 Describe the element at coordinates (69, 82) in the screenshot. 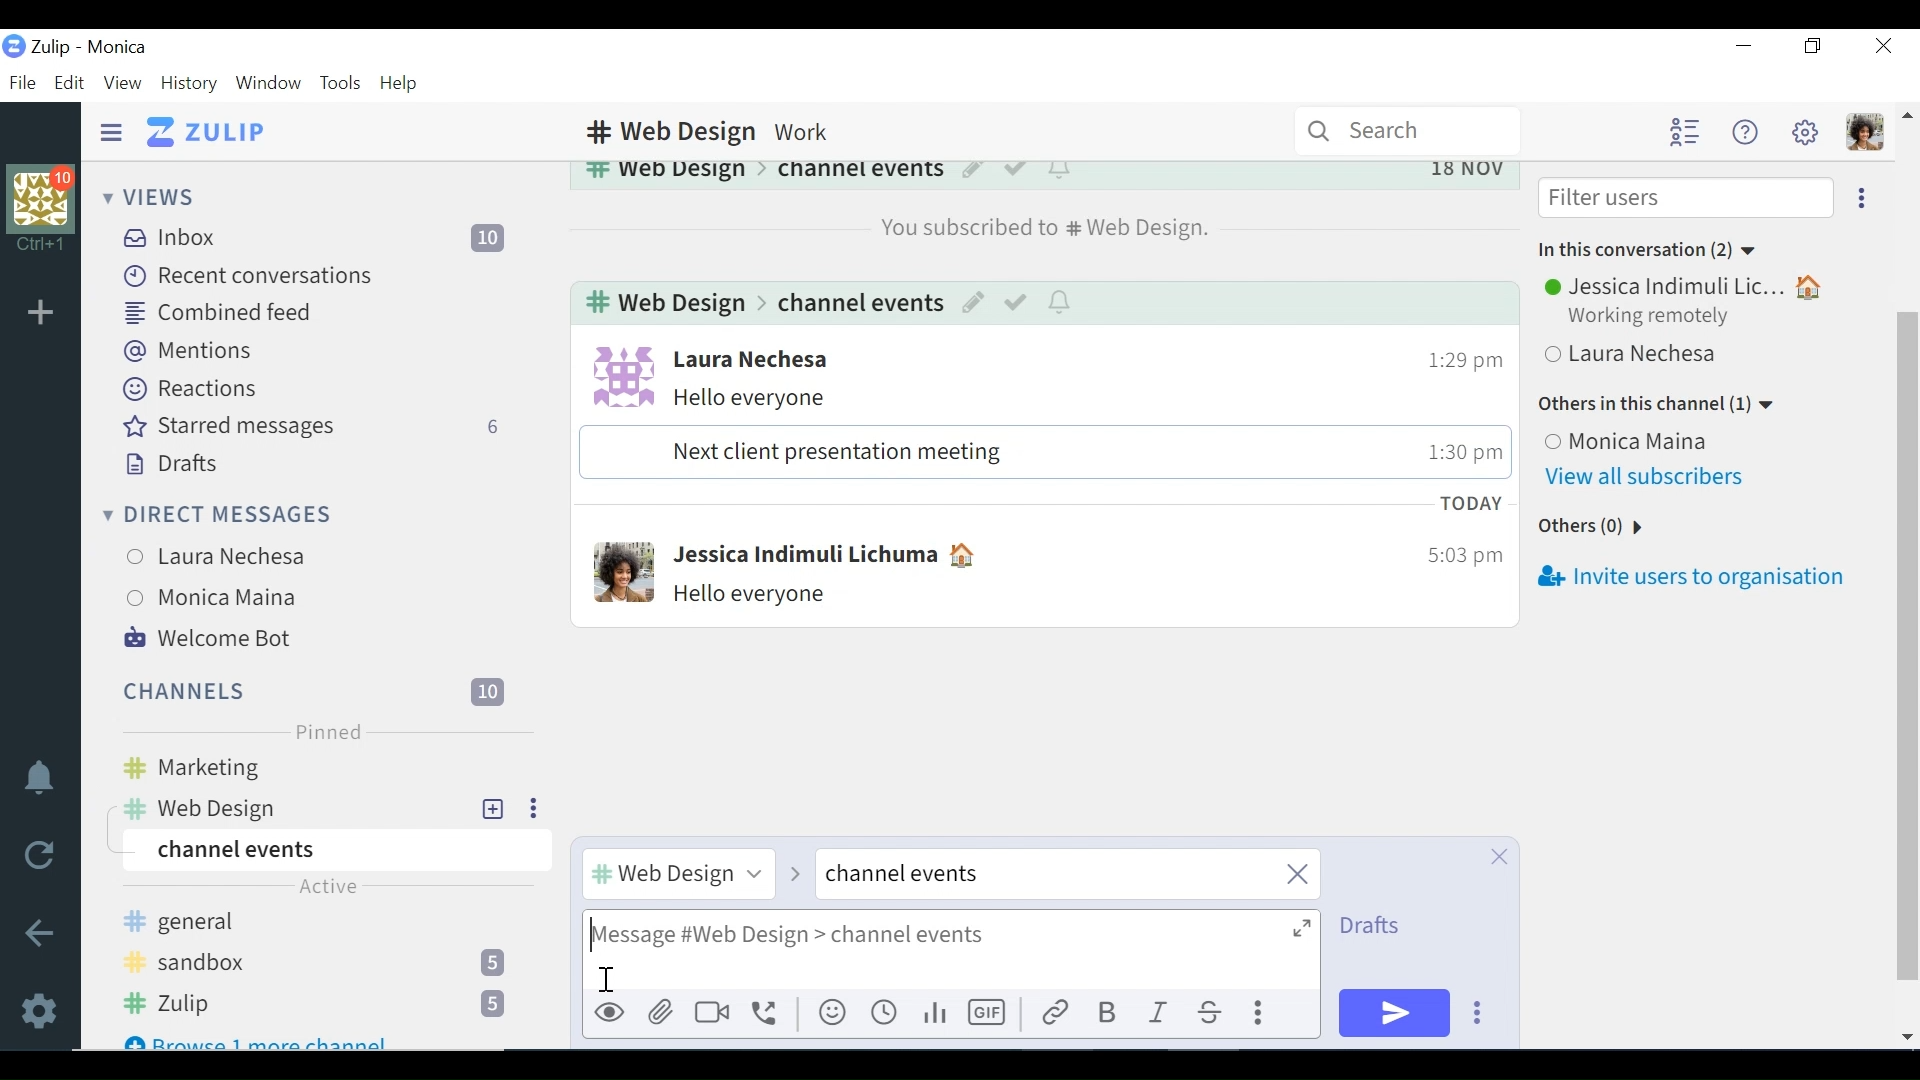

I see `Edit` at that location.